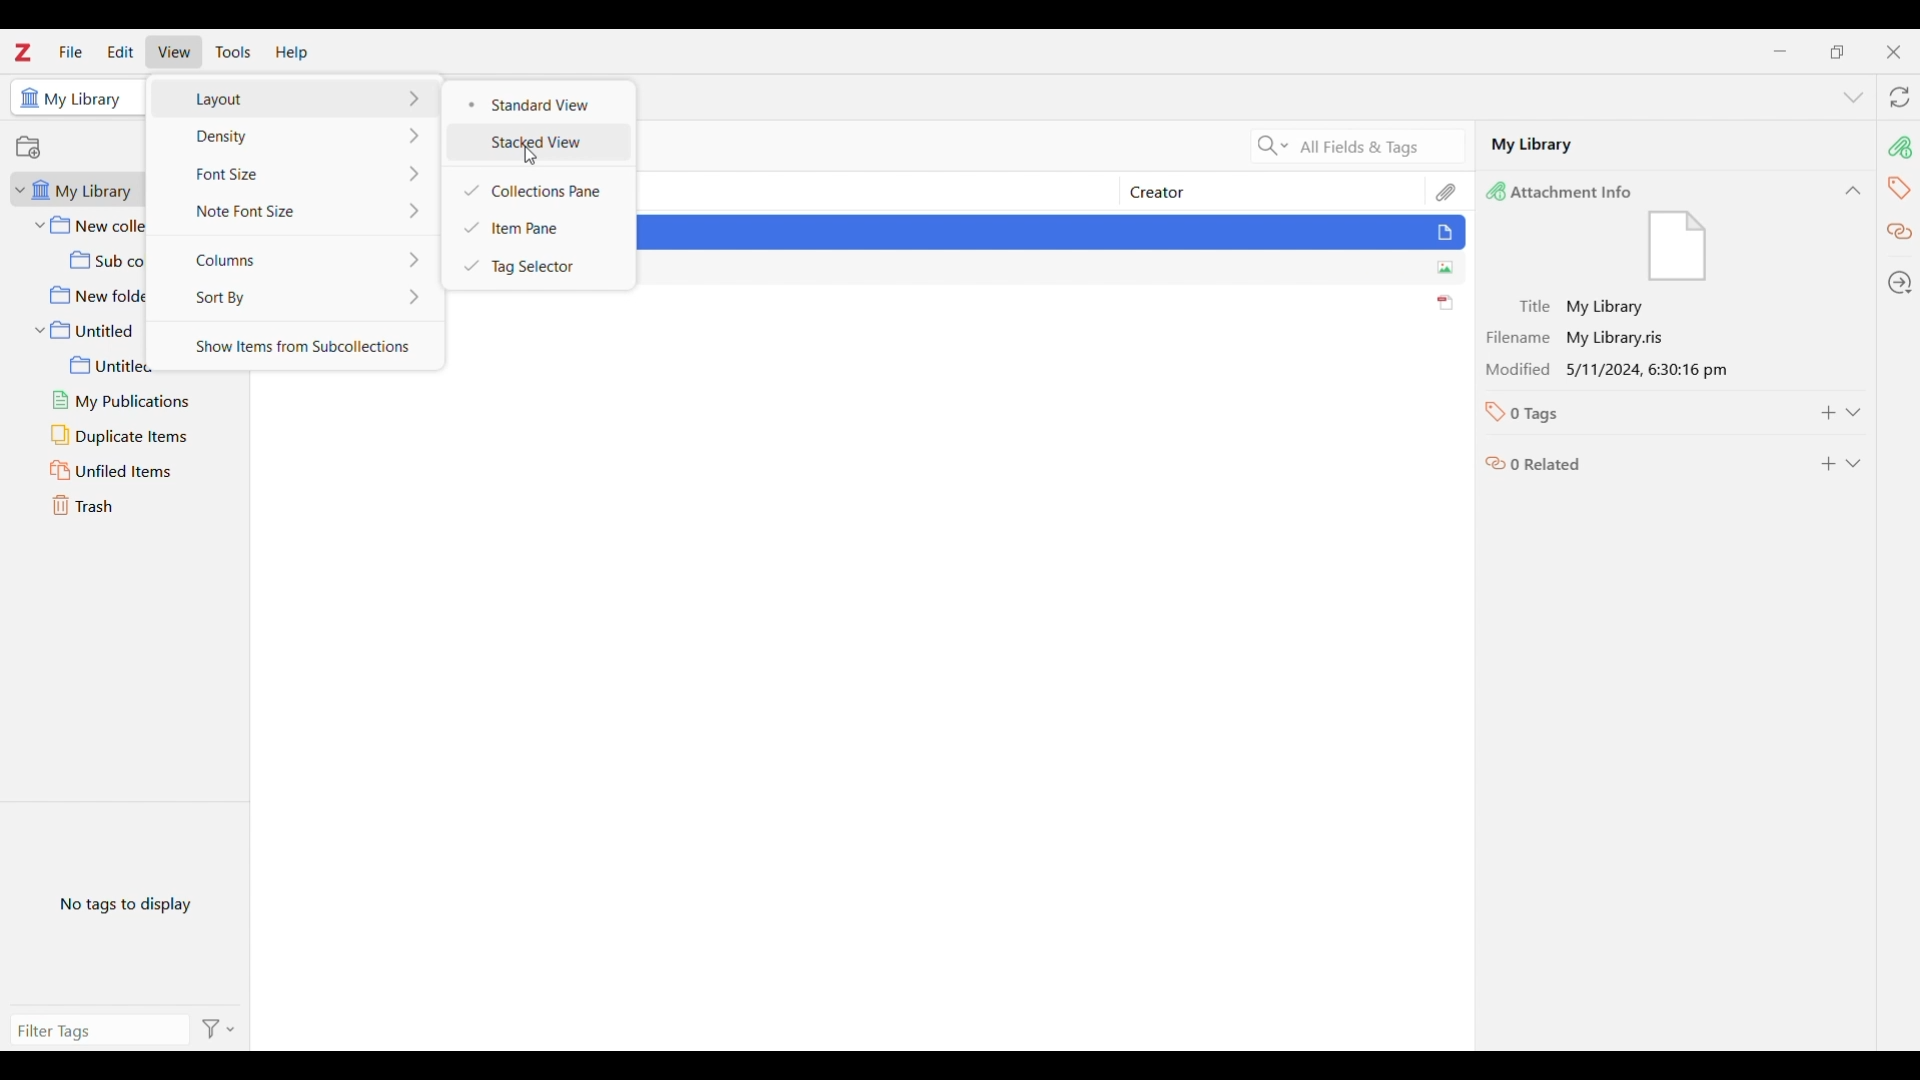 This screenshot has width=1920, height=1080. Describe the element at coordinates (89, 295) in the screenshot. I see `New folder` at that location.